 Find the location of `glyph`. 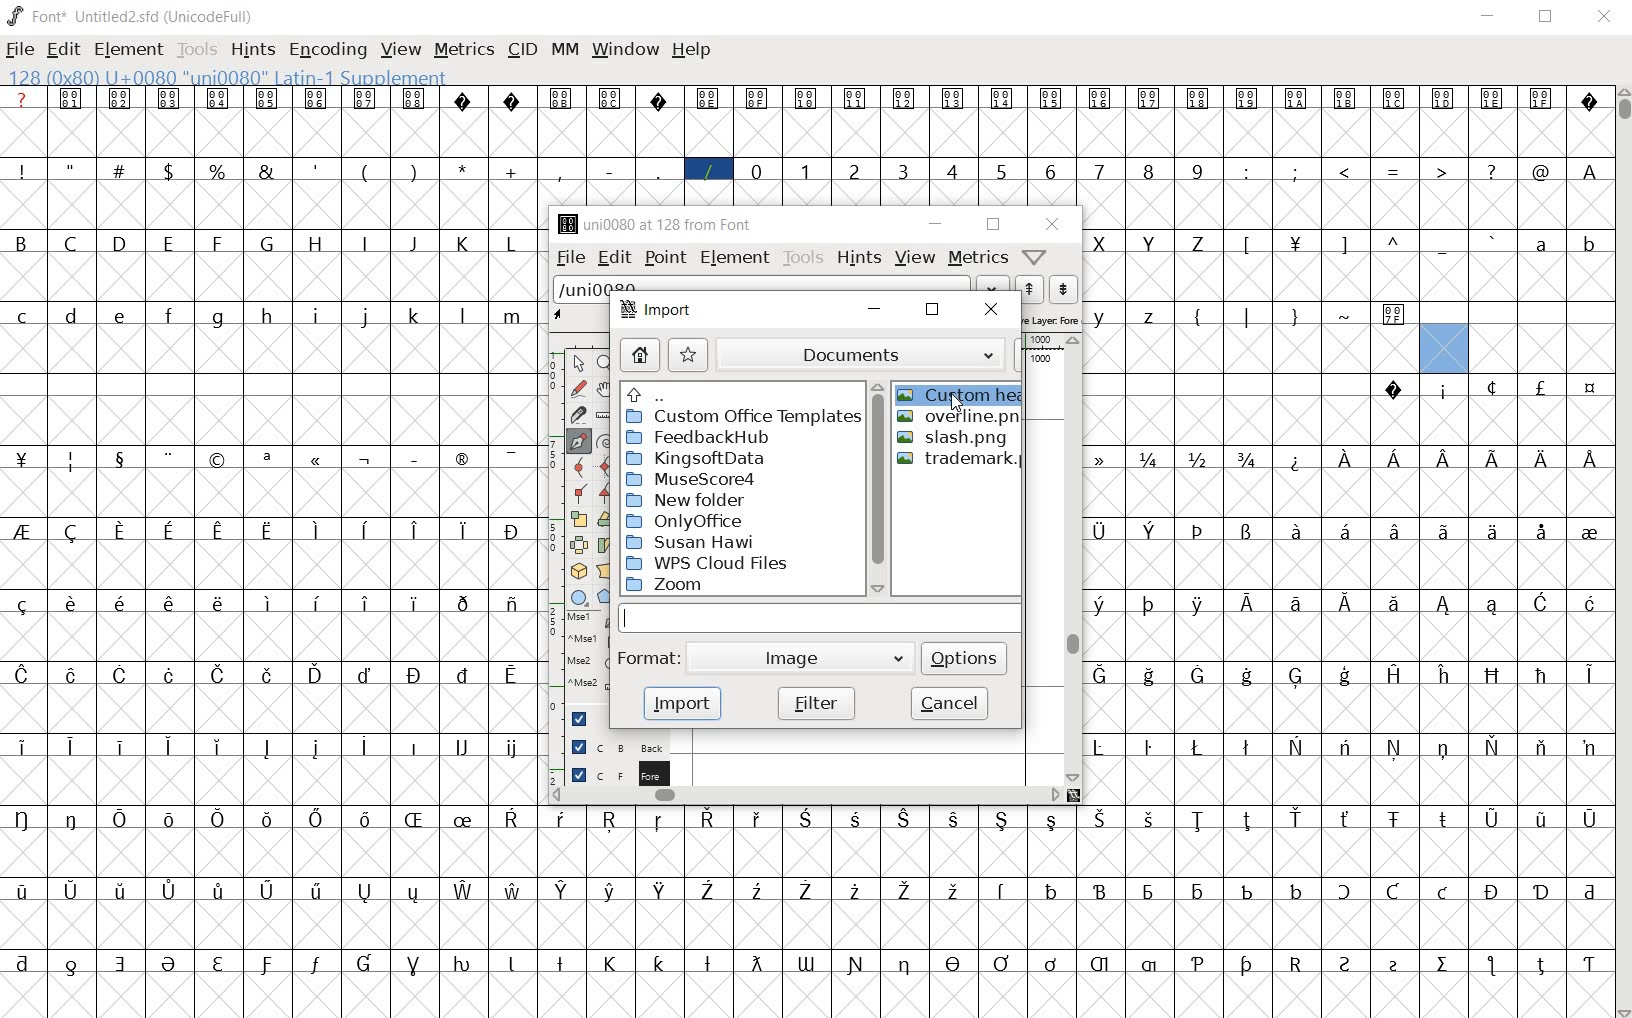

glyph is located at coordinates (318, 316).